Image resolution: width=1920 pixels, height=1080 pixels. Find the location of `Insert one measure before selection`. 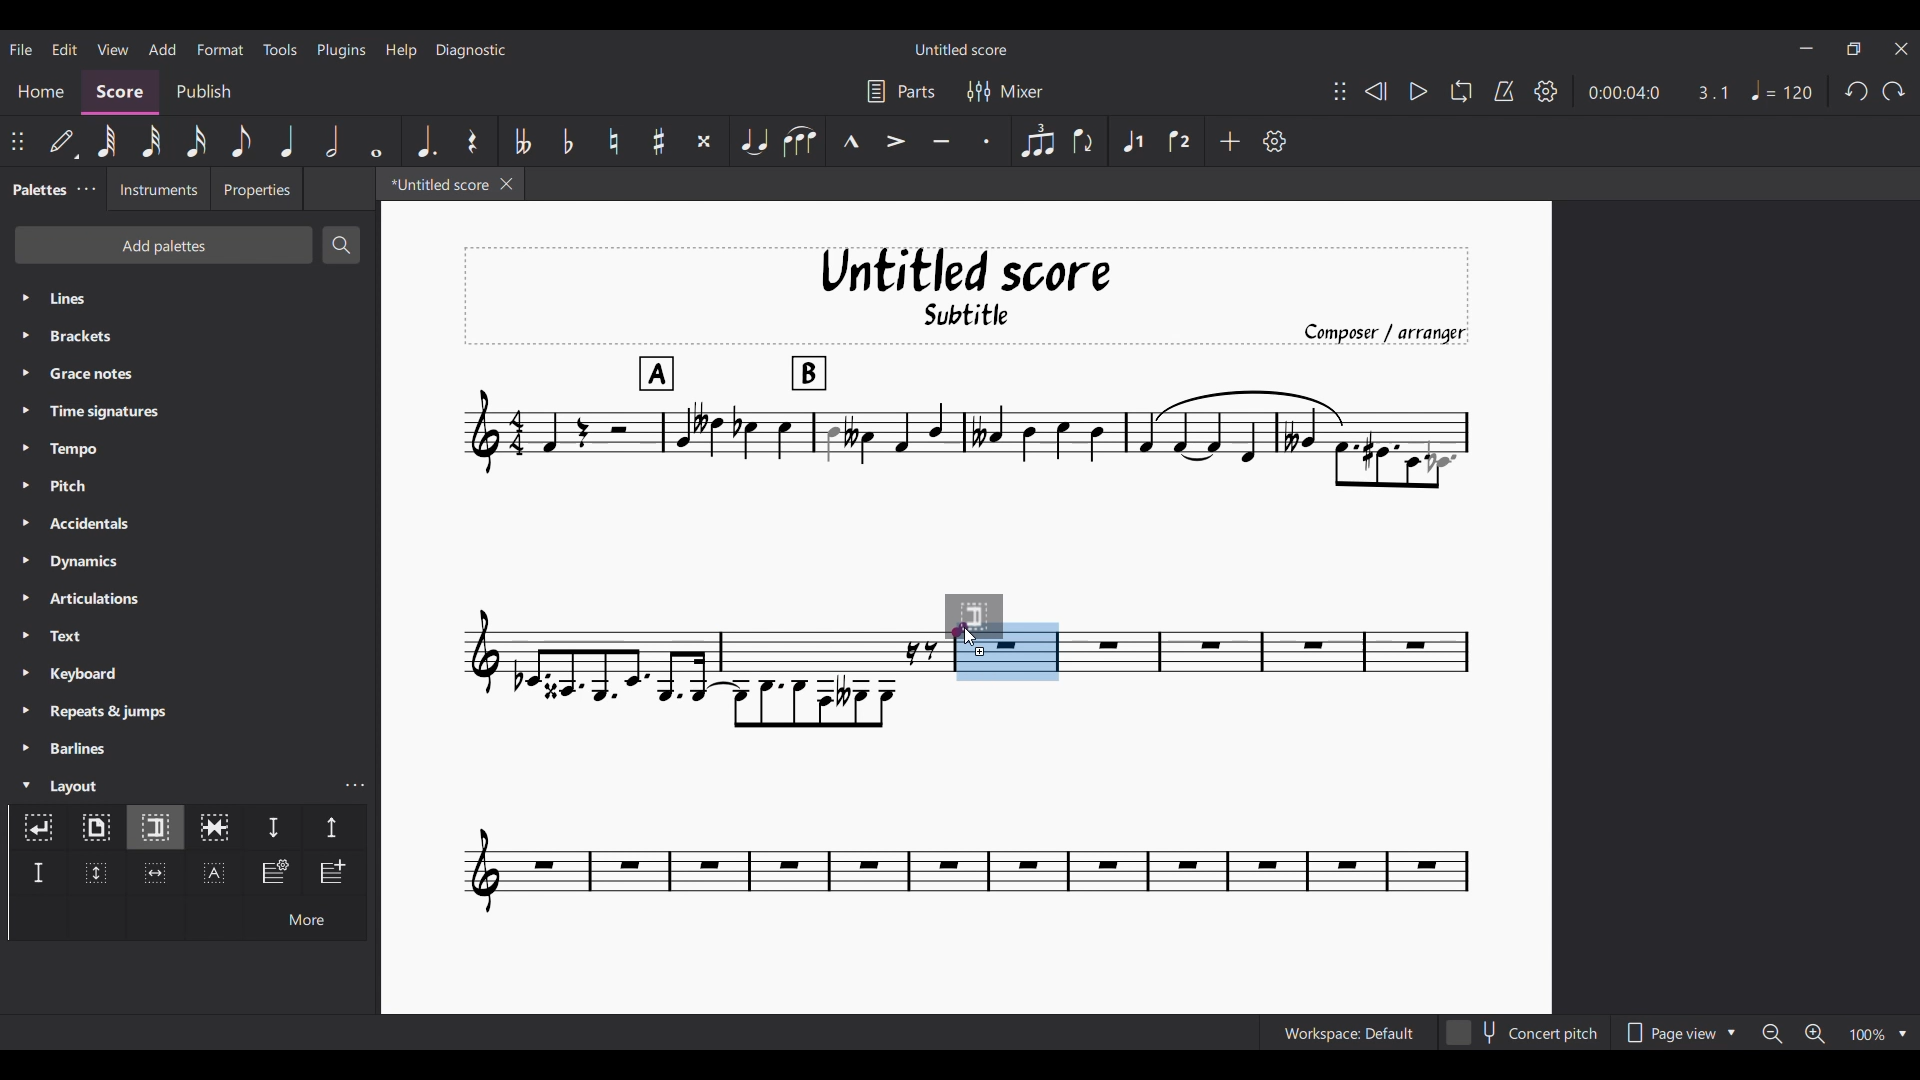

Insert one measure before selection is located at coordinates (334, 873).